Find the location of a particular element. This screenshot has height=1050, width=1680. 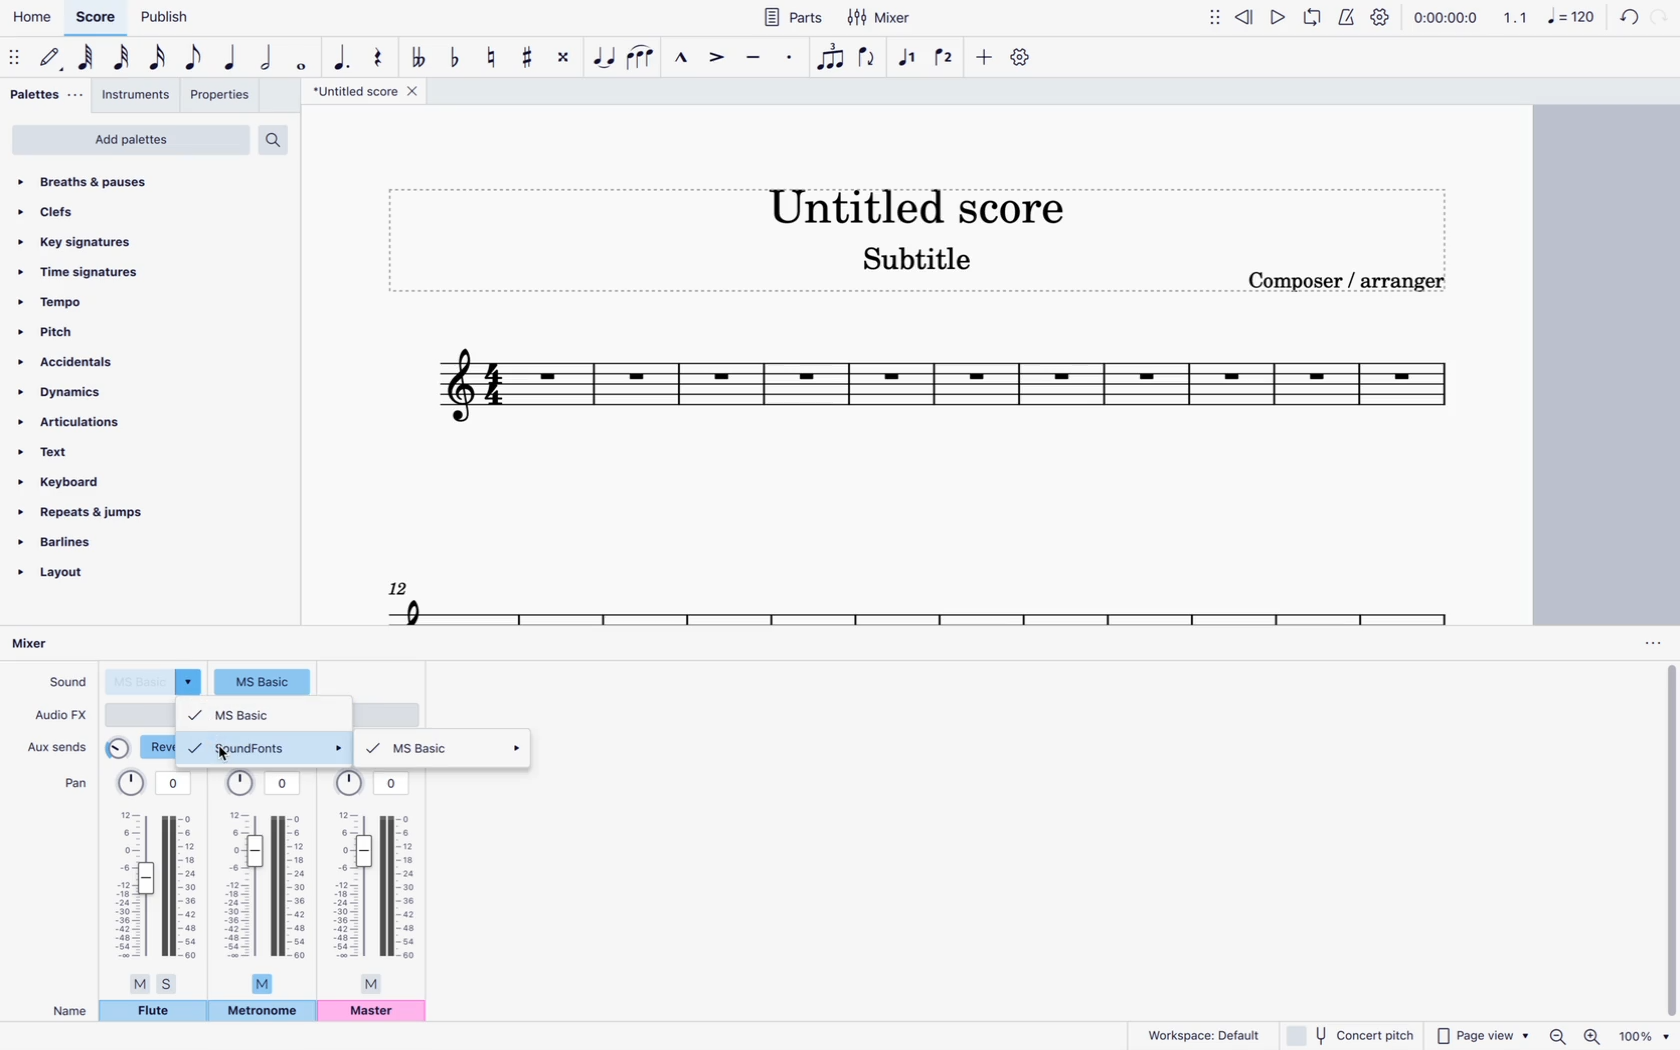

accent is located at coordinates (714, 57).